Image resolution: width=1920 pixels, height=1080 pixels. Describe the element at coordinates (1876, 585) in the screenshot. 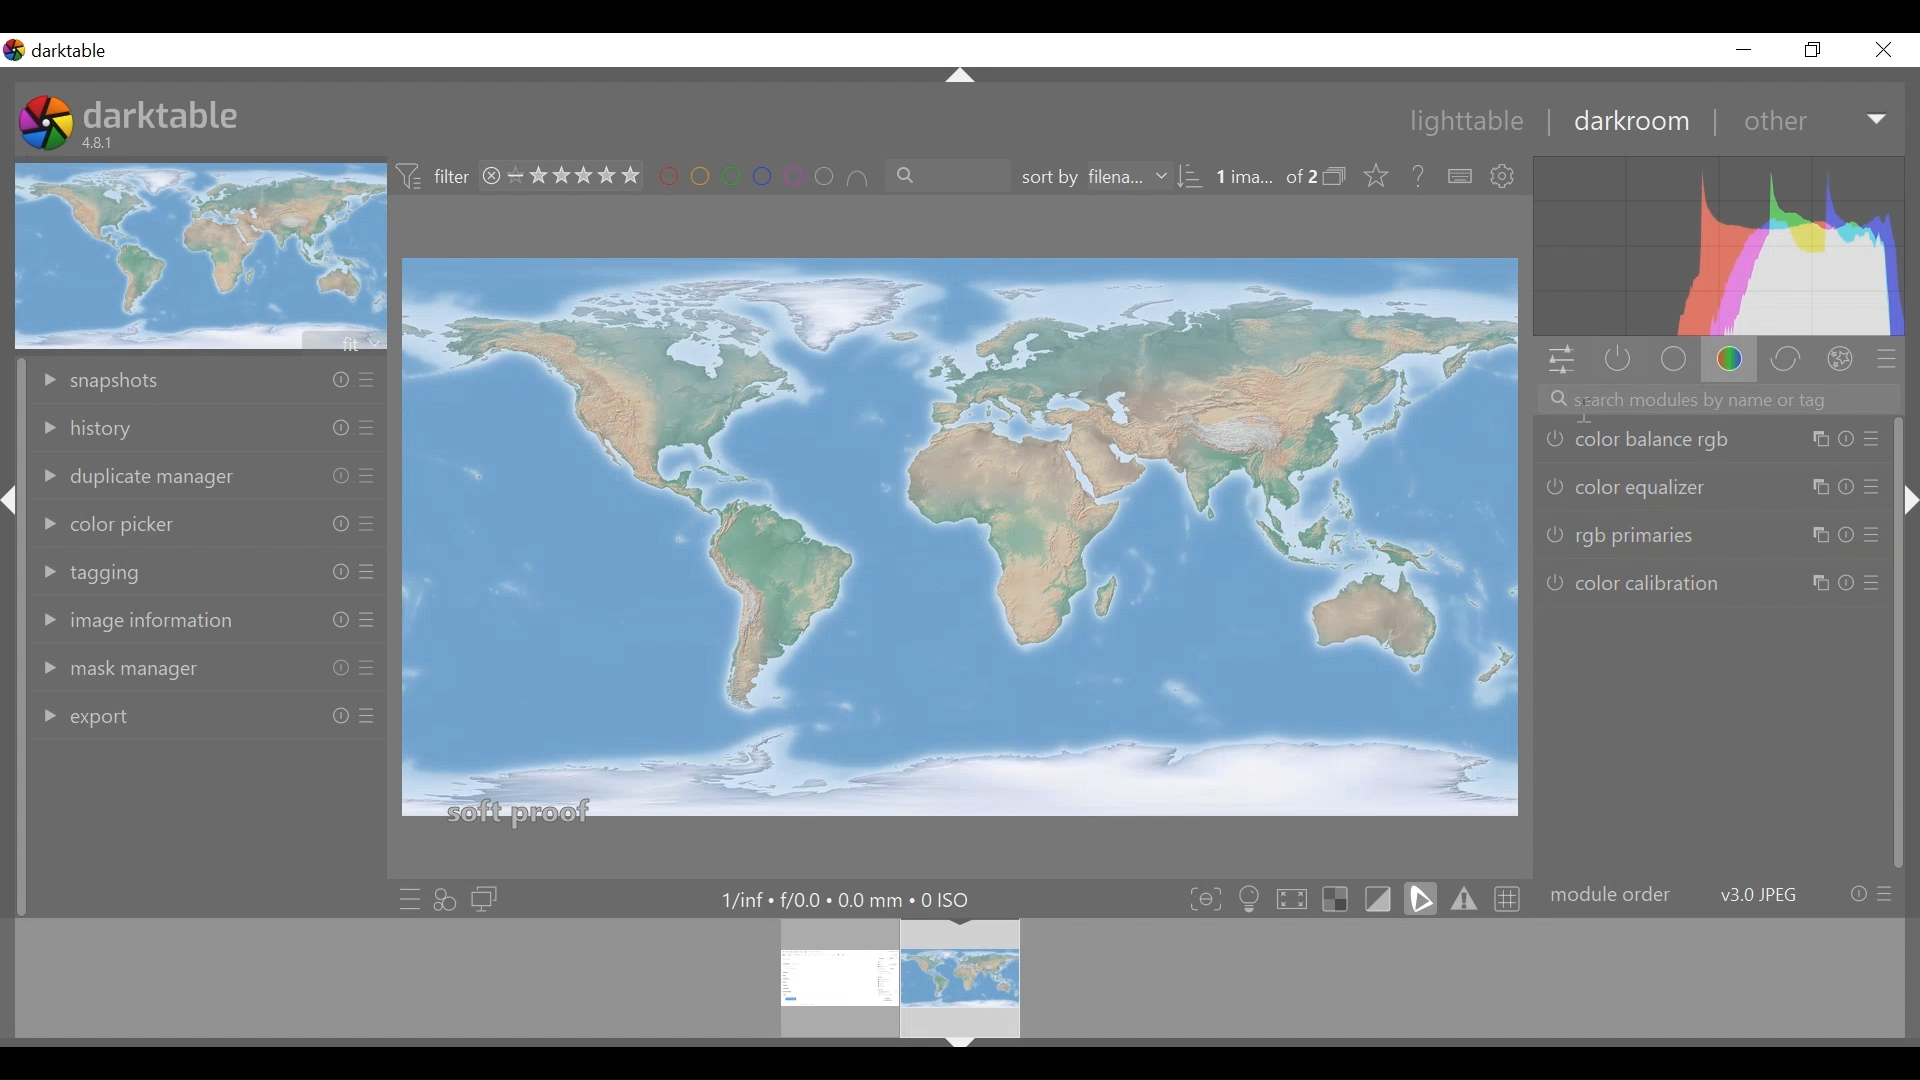

I see `` at that location.